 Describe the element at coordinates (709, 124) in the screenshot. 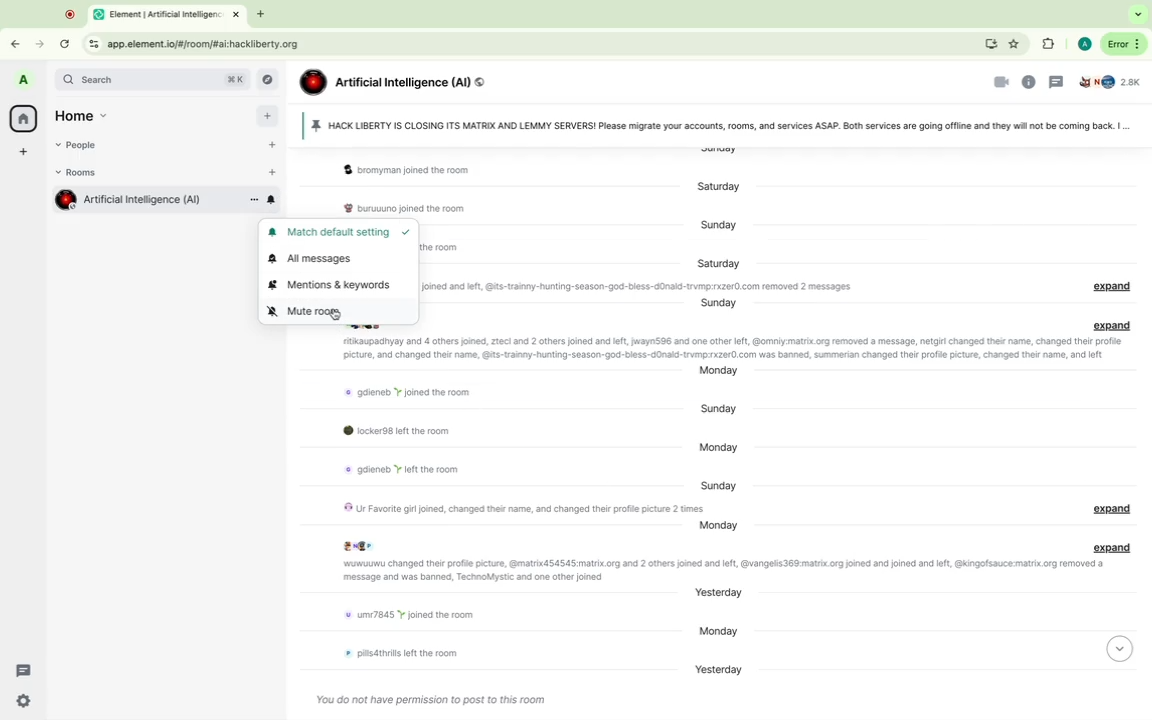

I see `Pinned message` at that location.